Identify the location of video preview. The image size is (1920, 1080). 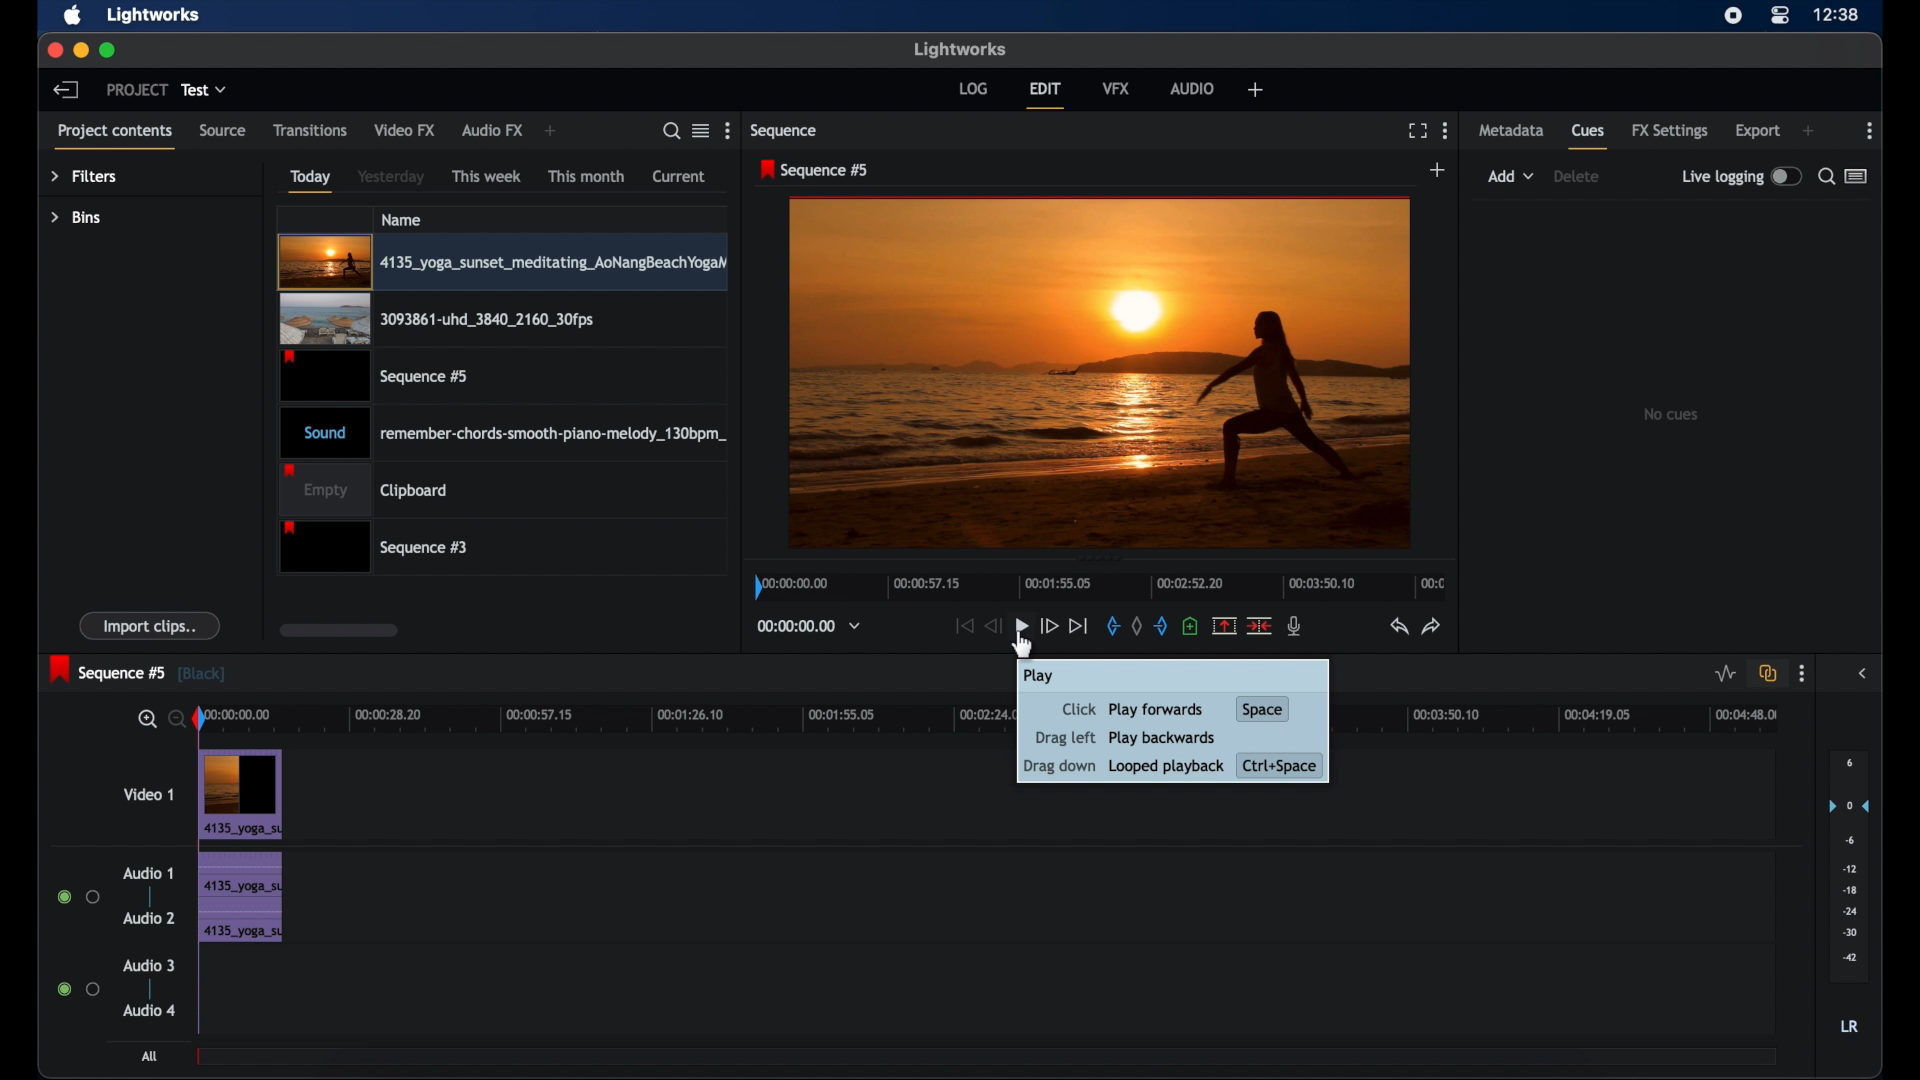
(1102, 376).